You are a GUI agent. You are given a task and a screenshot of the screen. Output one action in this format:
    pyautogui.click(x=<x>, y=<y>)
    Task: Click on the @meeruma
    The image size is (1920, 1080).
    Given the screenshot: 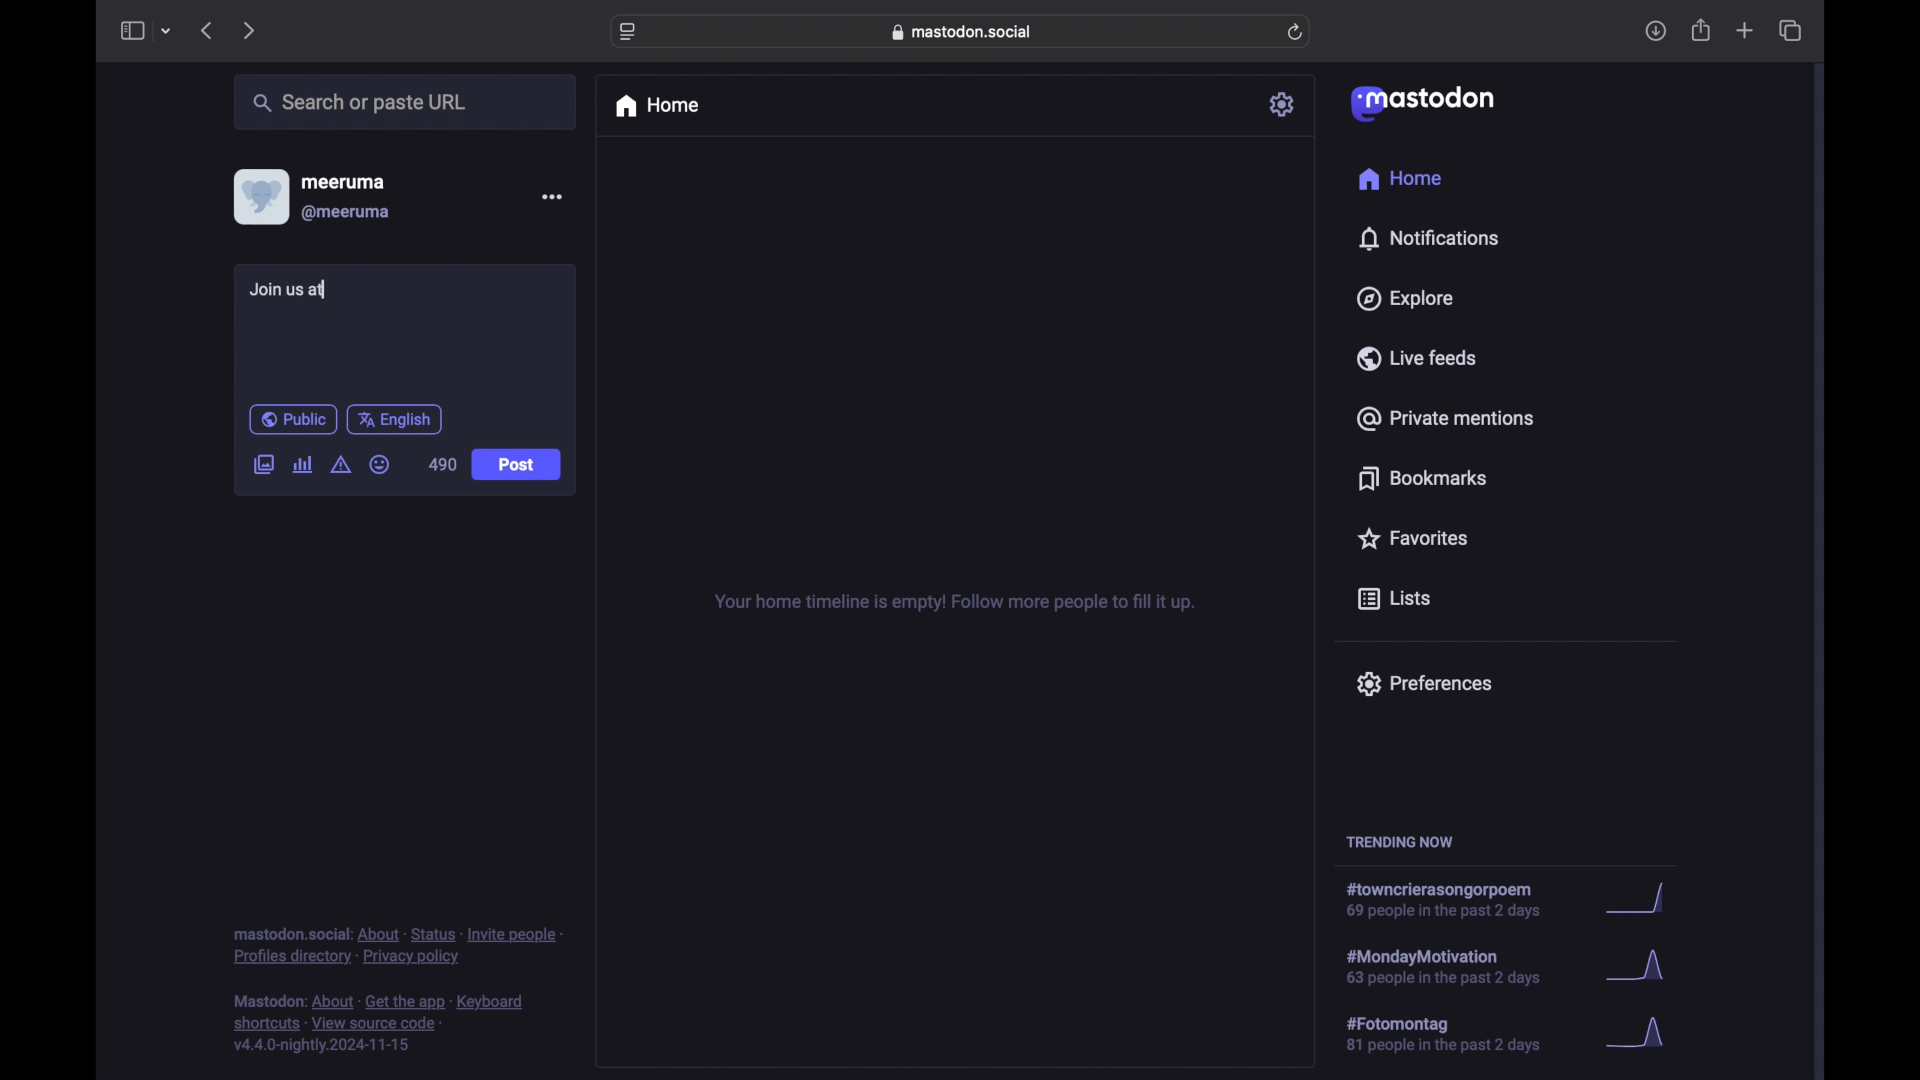 What is the action you would take?
    pyautogui.click(x=346, y=213)
    